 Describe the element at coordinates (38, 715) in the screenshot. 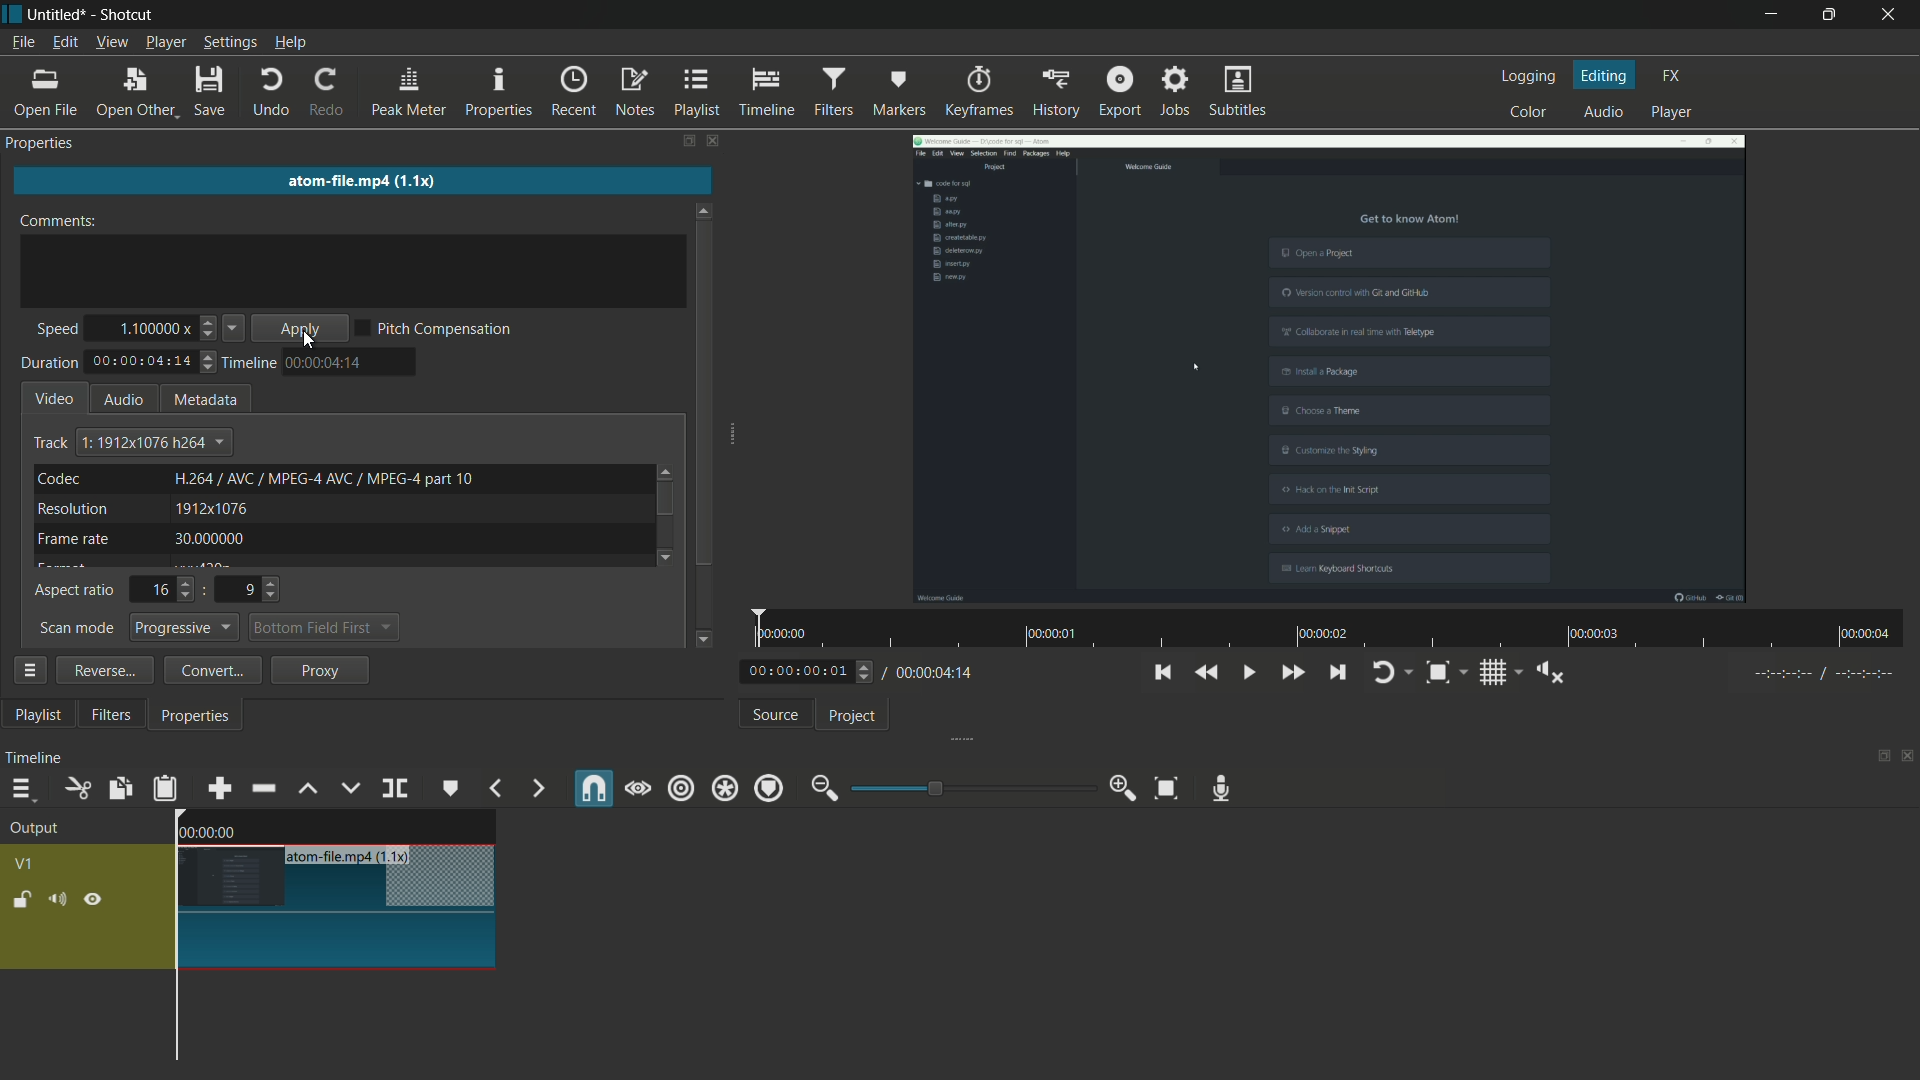

I see `playlist` at that location.